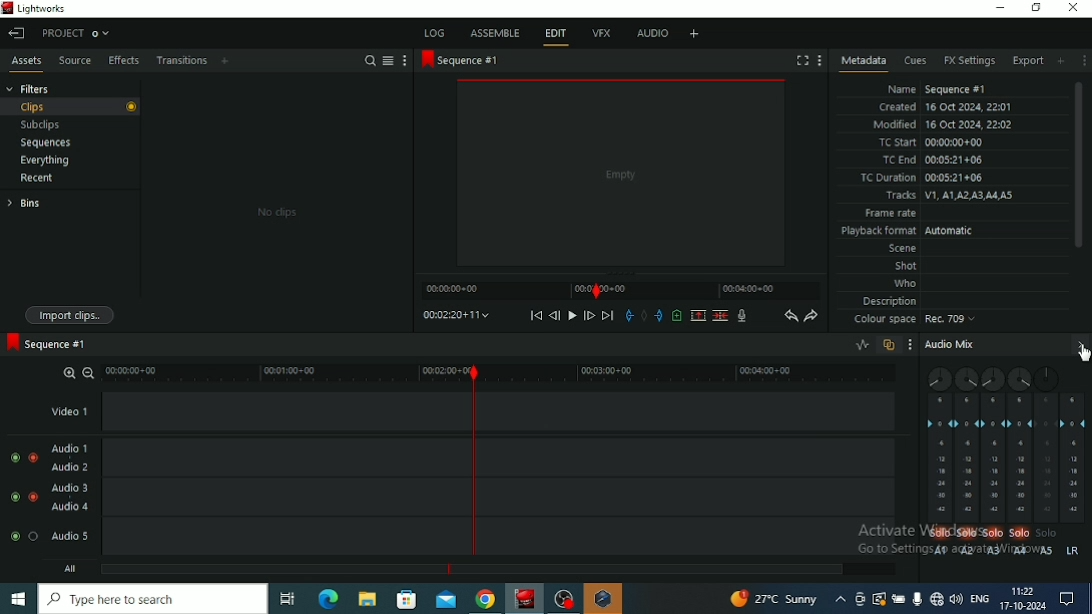  I want to click on Created, so click(945, 106).